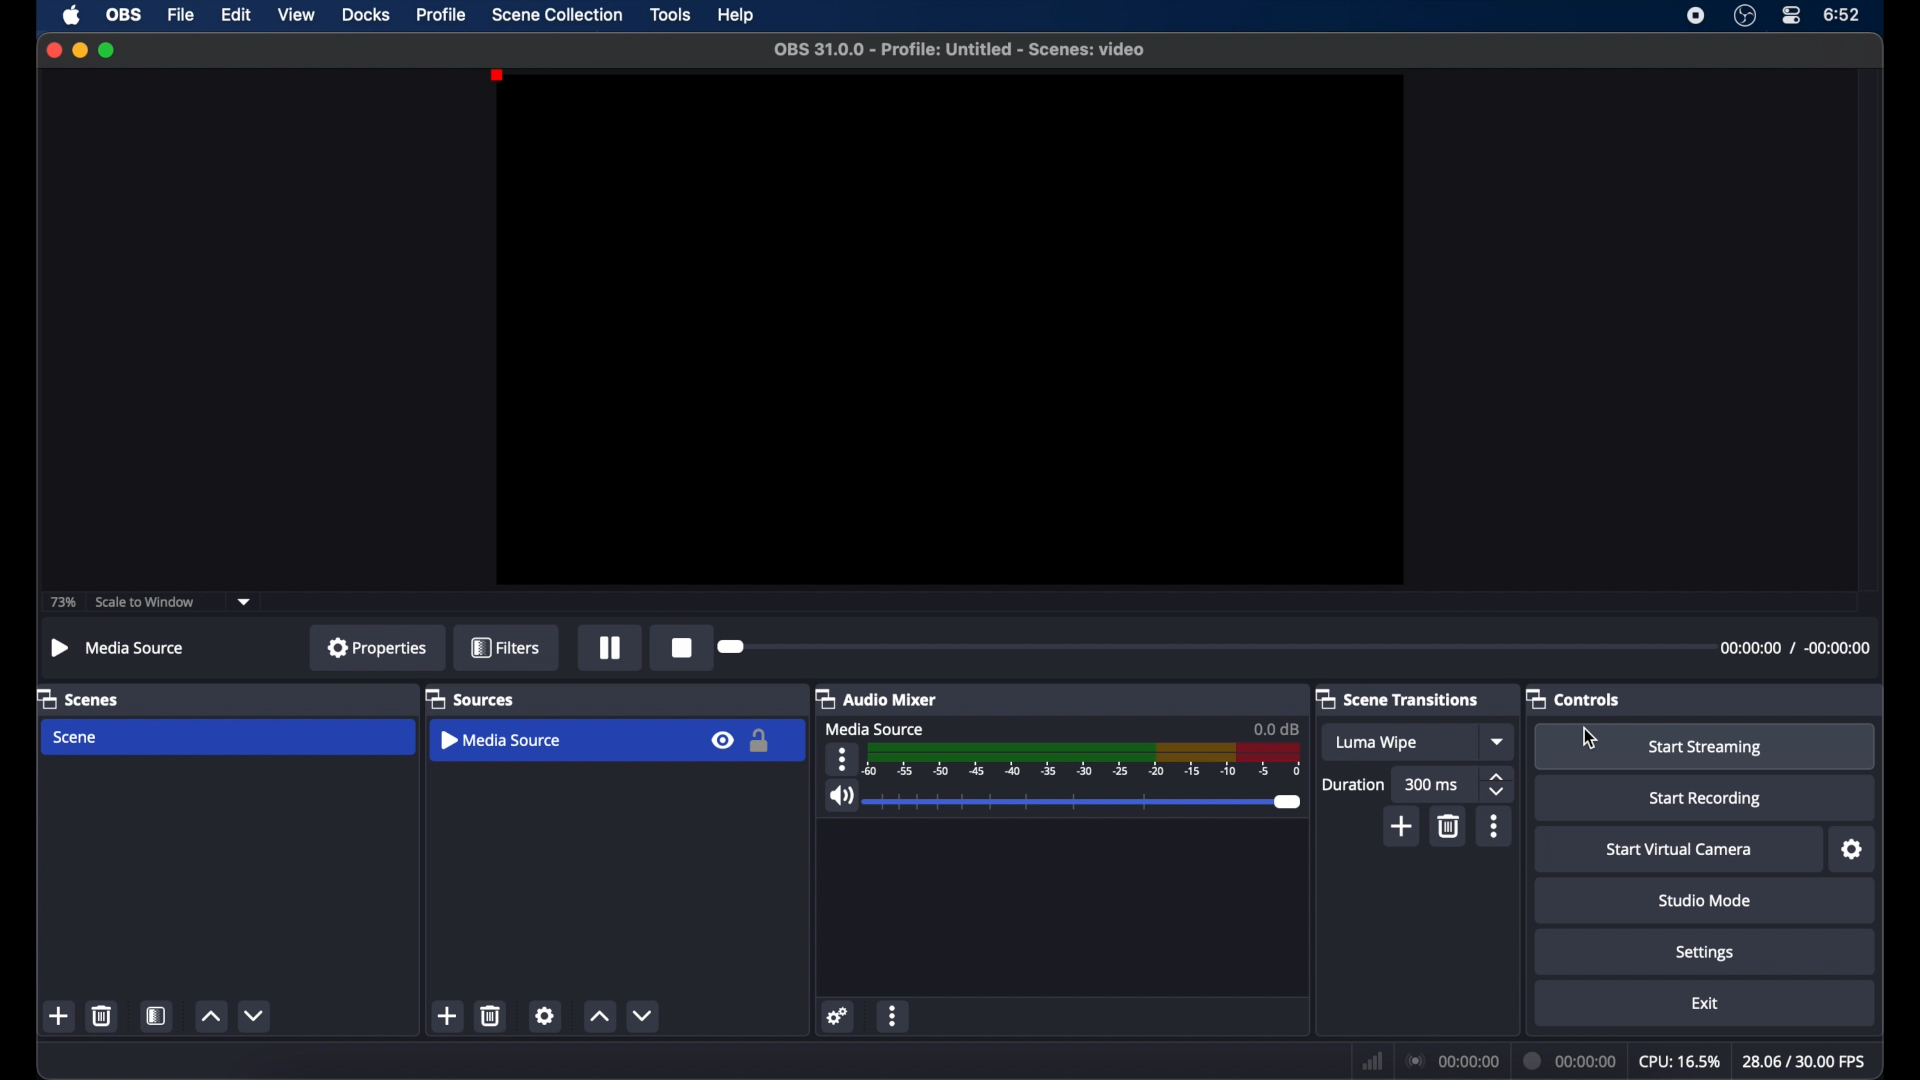 The image size is (1920, 1080). Describe the element at coordinates (611, 647) in the screenshot. I see `pause` at that location.